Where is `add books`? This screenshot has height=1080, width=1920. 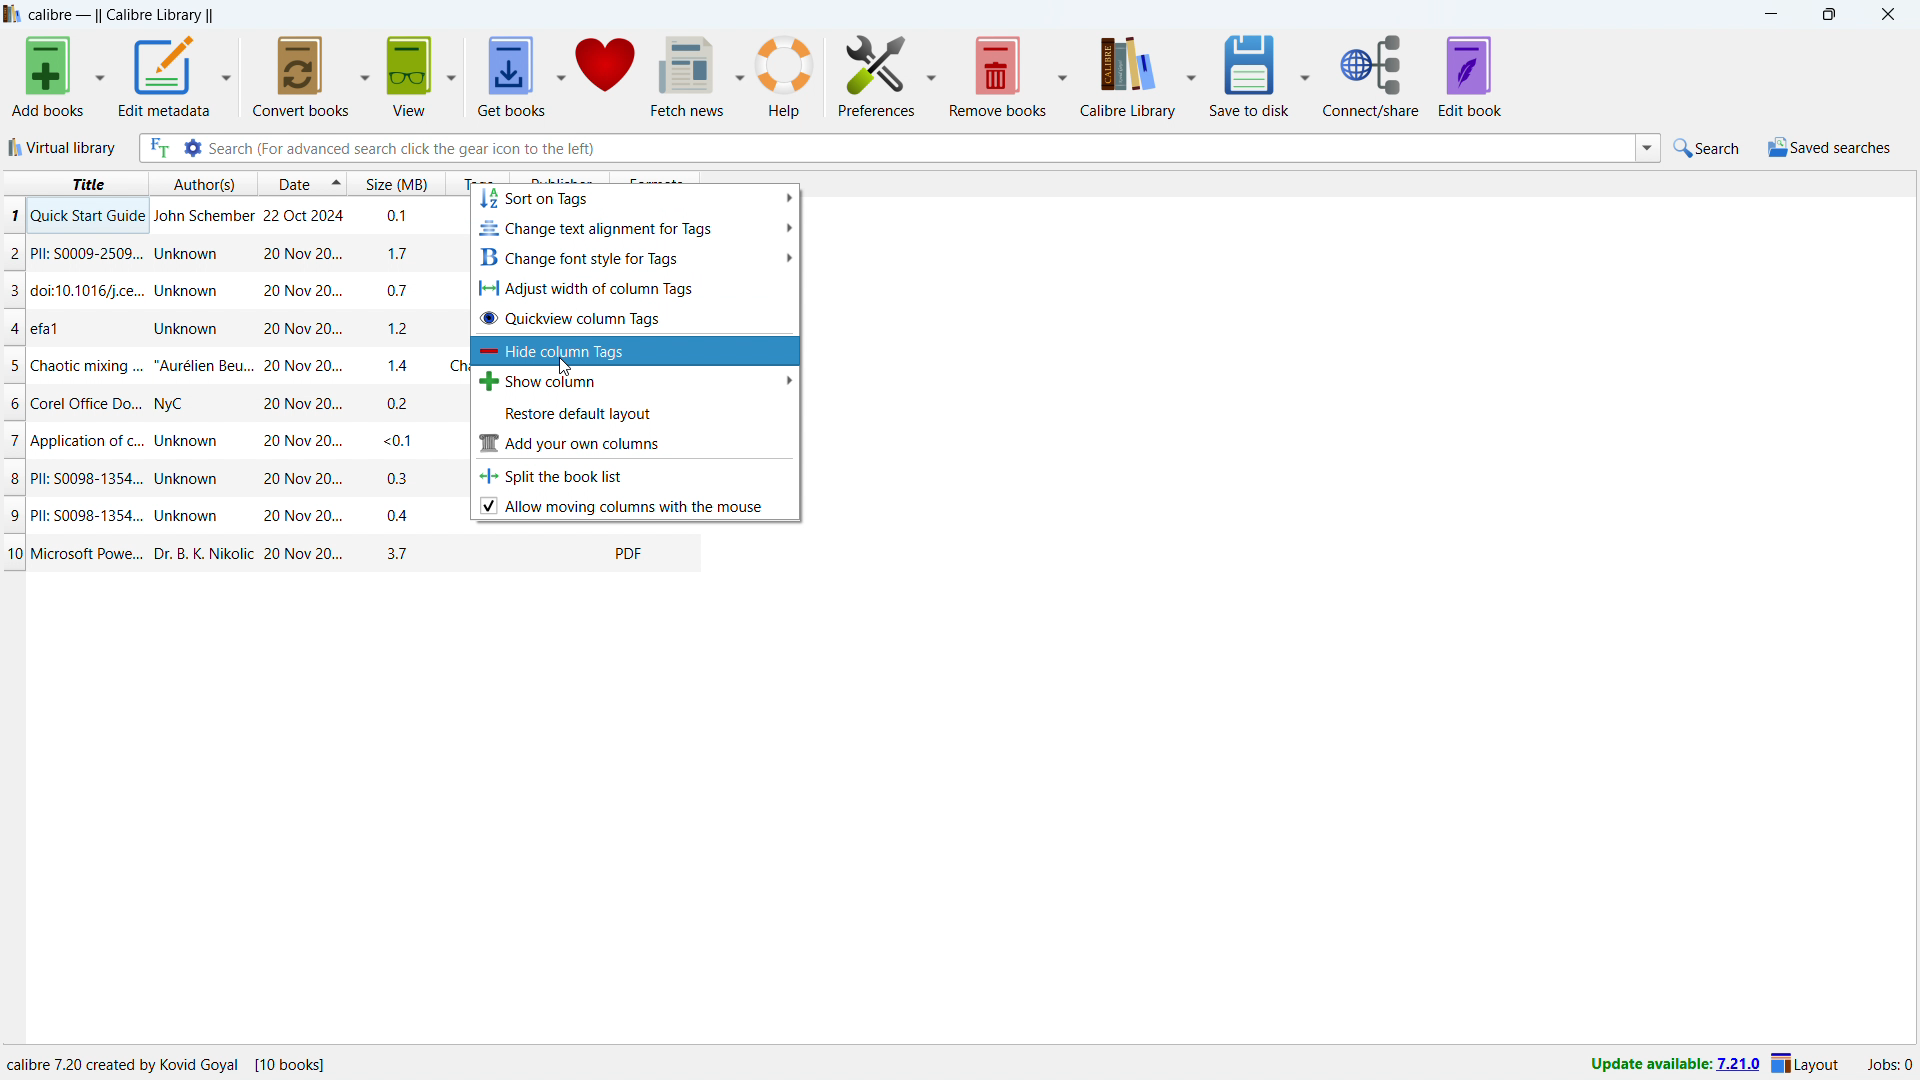
add books is located at coordinates (49, 76).